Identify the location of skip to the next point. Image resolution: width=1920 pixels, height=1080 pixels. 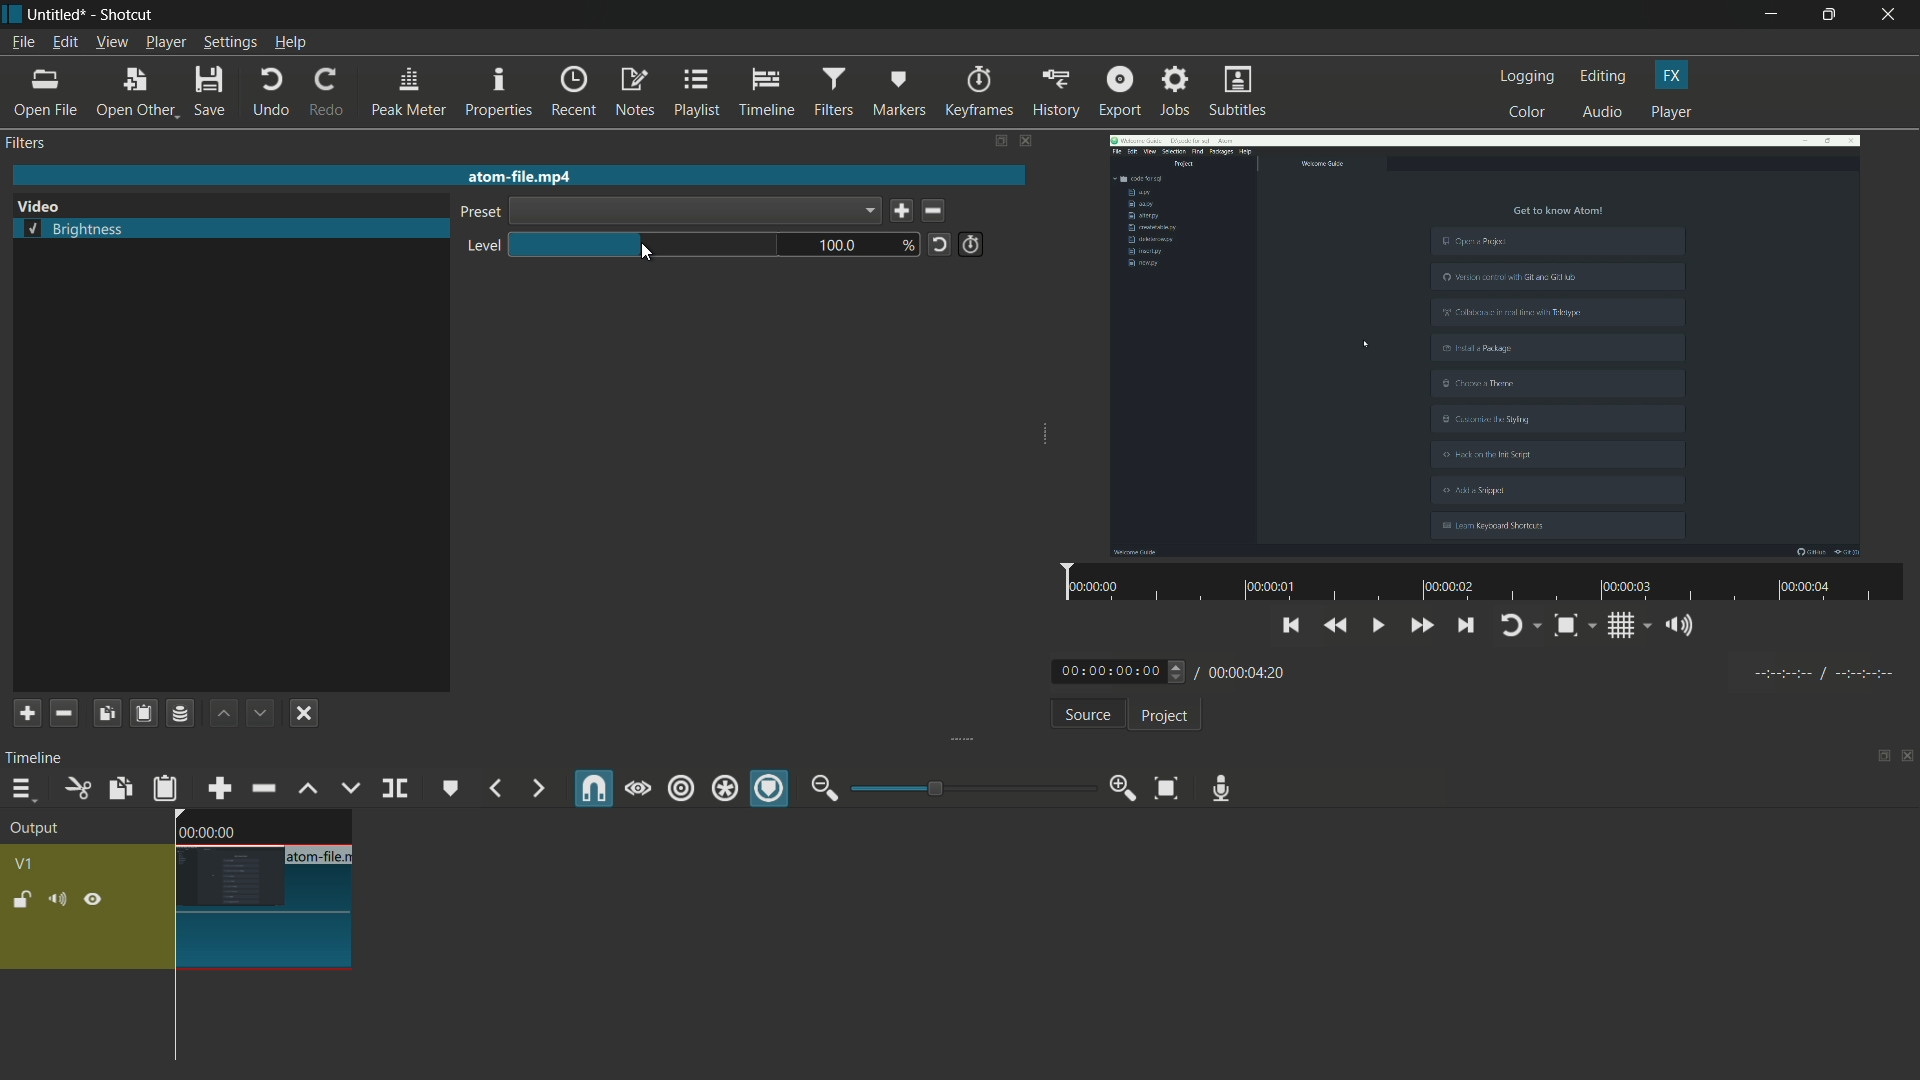
(1466, 628).